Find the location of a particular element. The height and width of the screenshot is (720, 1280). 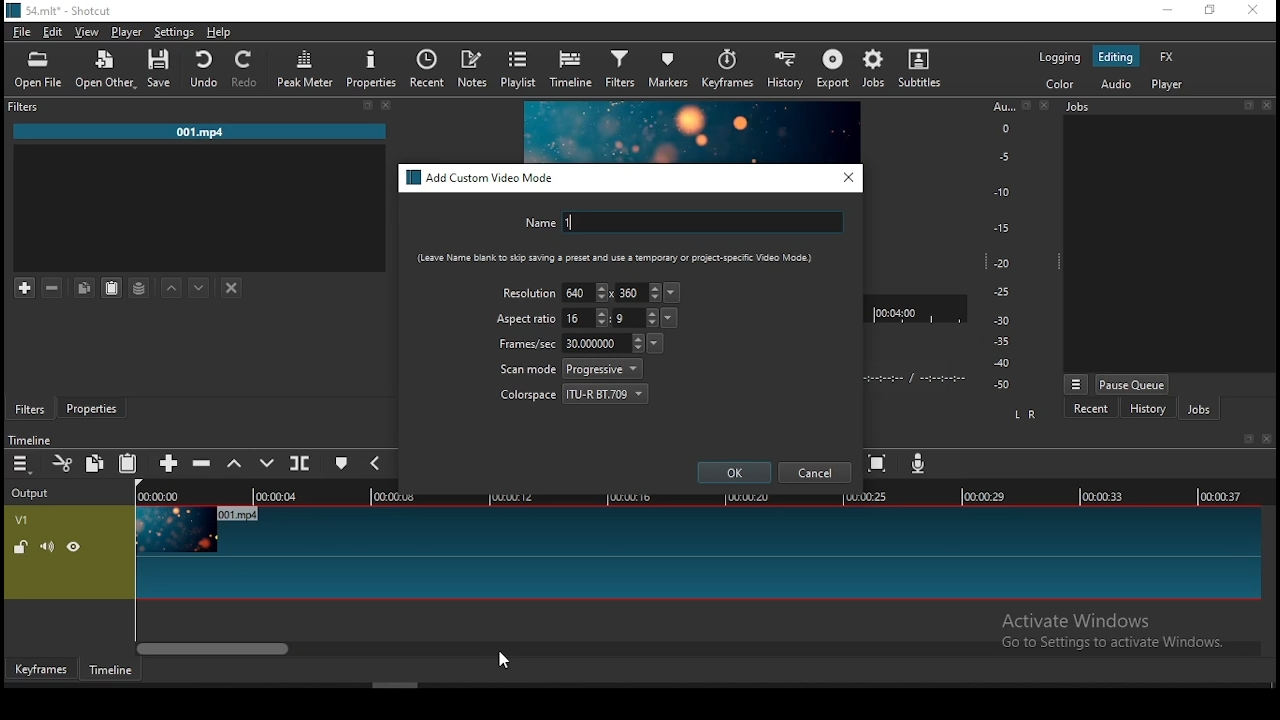

properties is located at coordinates (90, 405).